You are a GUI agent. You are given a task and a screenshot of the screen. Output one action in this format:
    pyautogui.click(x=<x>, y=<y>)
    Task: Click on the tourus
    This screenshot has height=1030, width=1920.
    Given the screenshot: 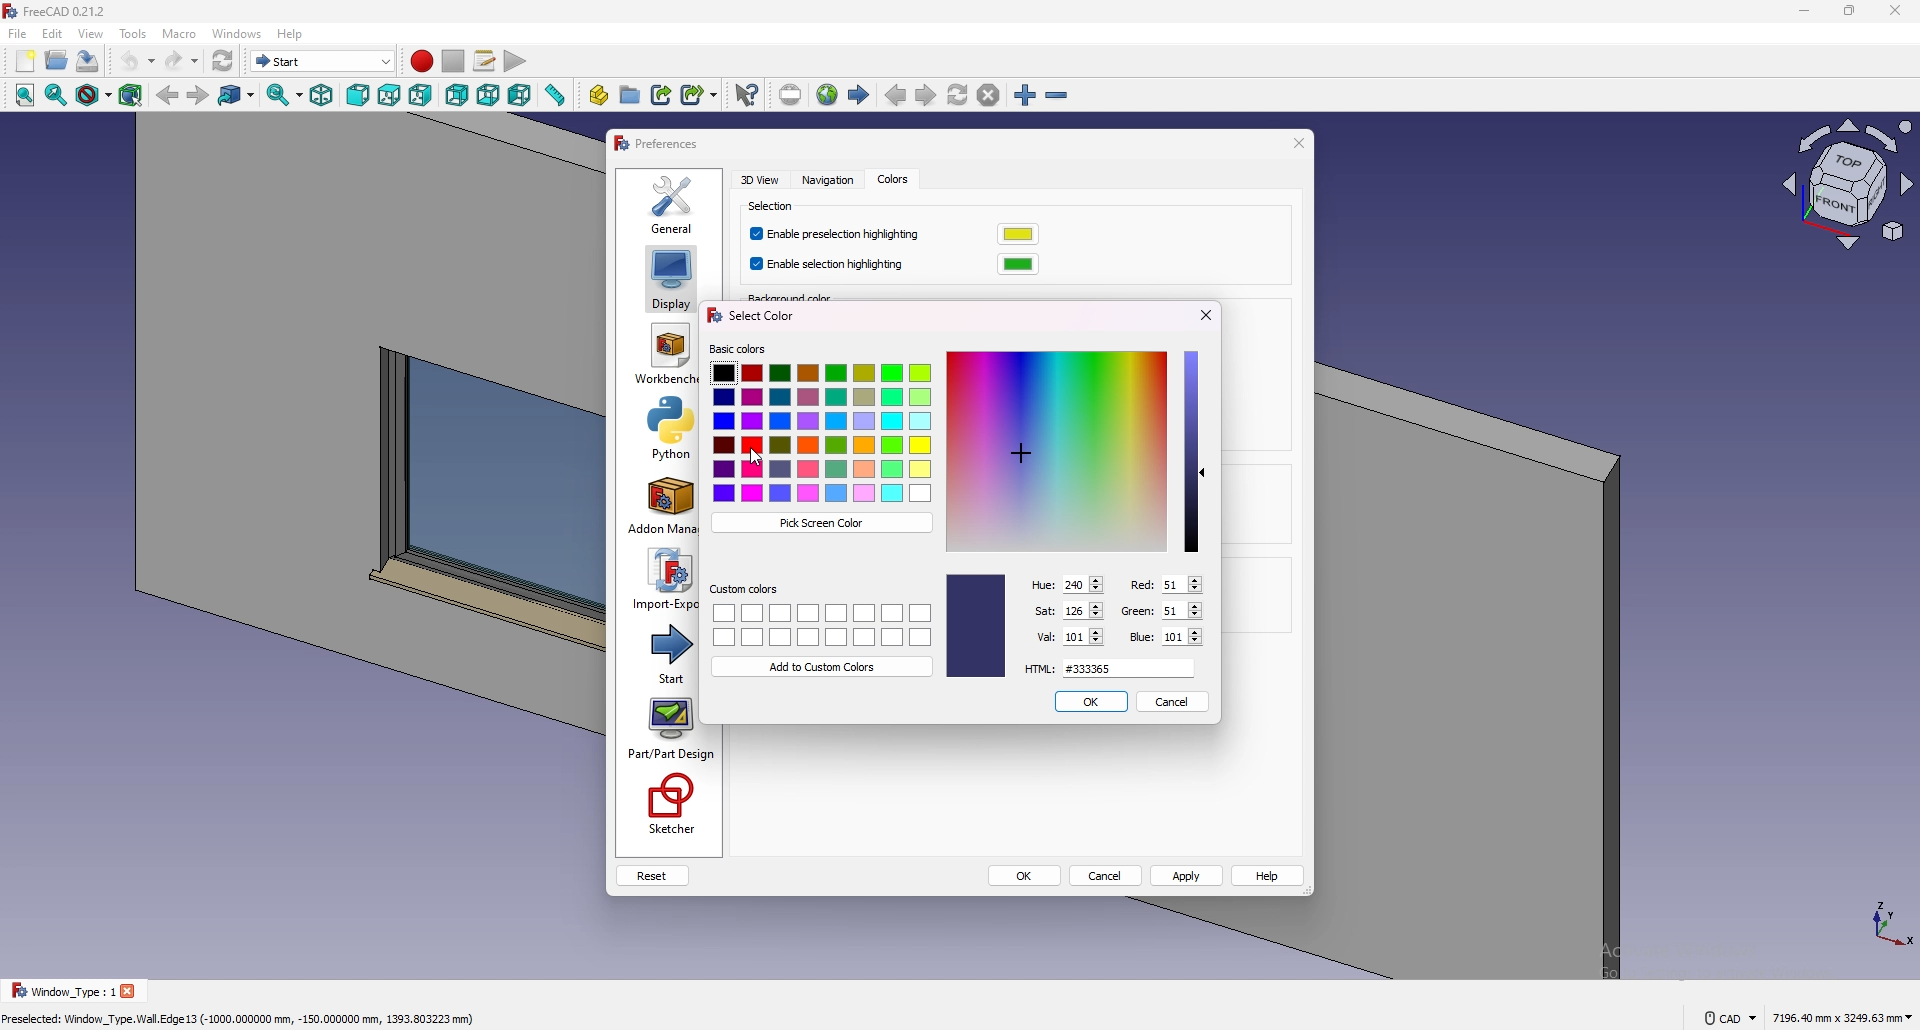 What is the action you would take?
    pyautogui.click(x=1880, y=922)
    